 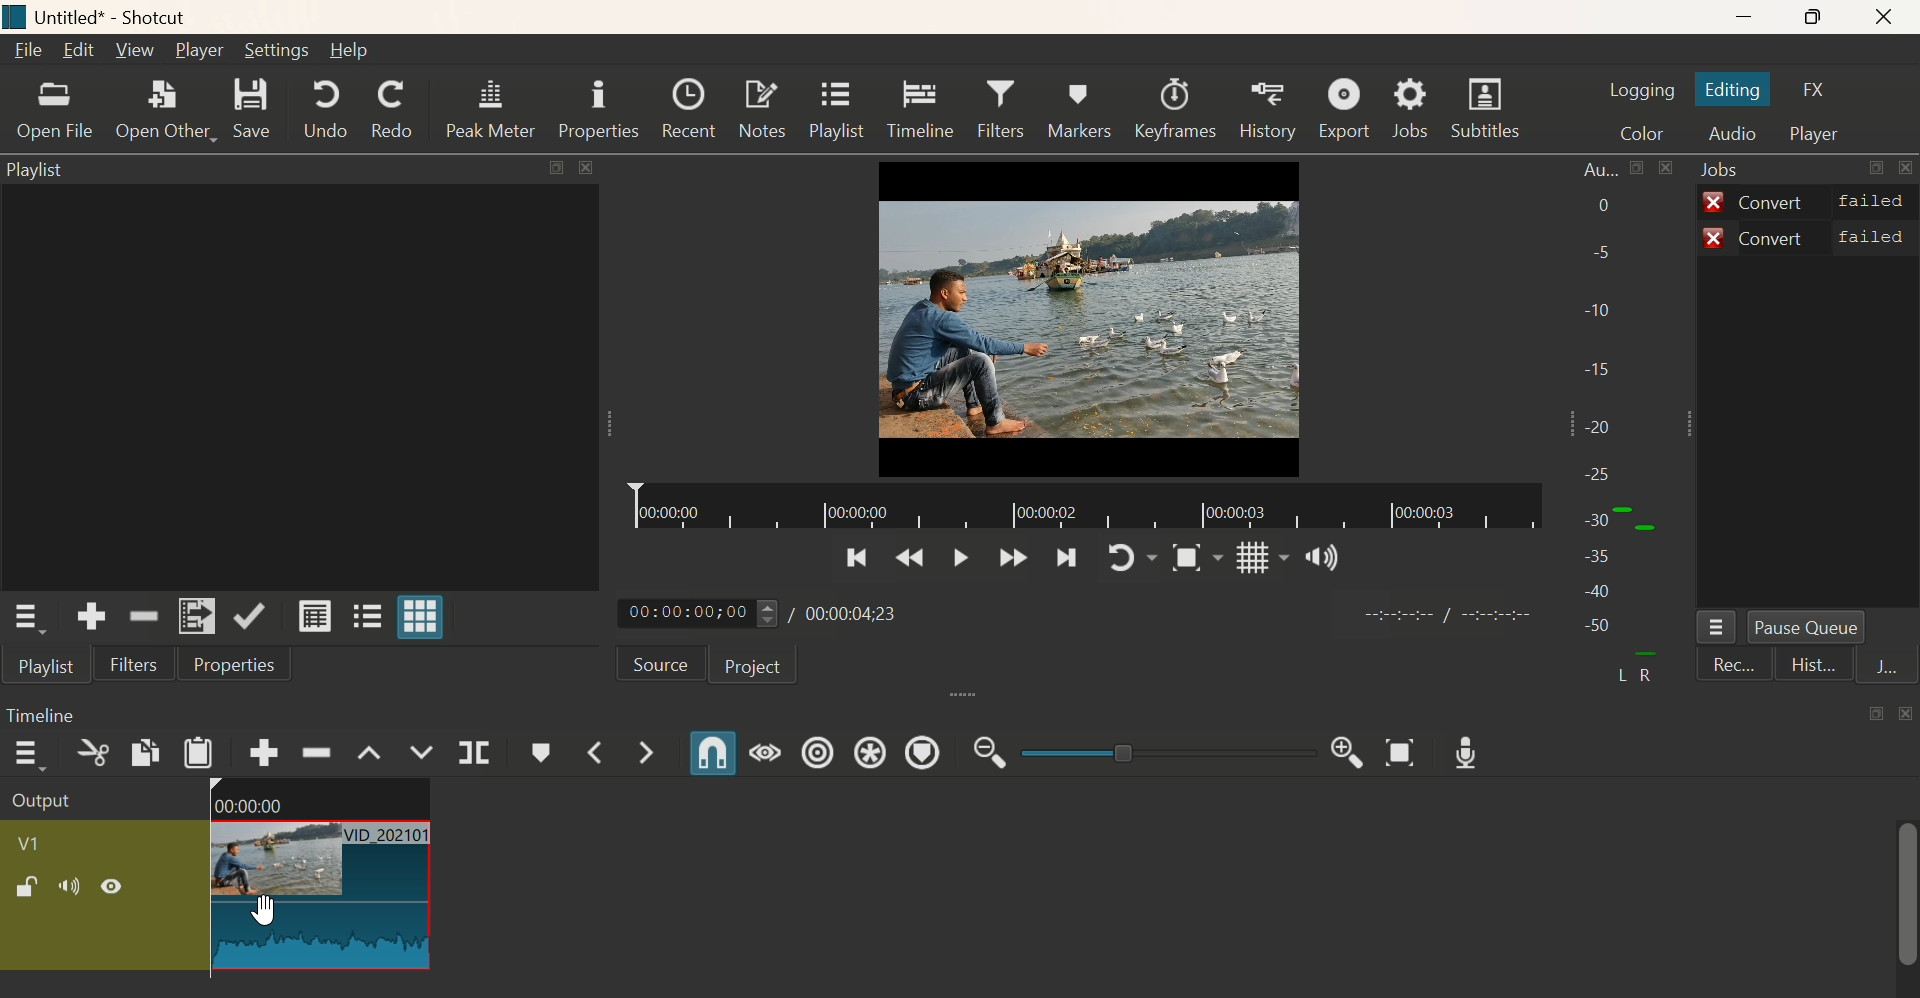 I want to click on Recent, so click(x=687, y=110).